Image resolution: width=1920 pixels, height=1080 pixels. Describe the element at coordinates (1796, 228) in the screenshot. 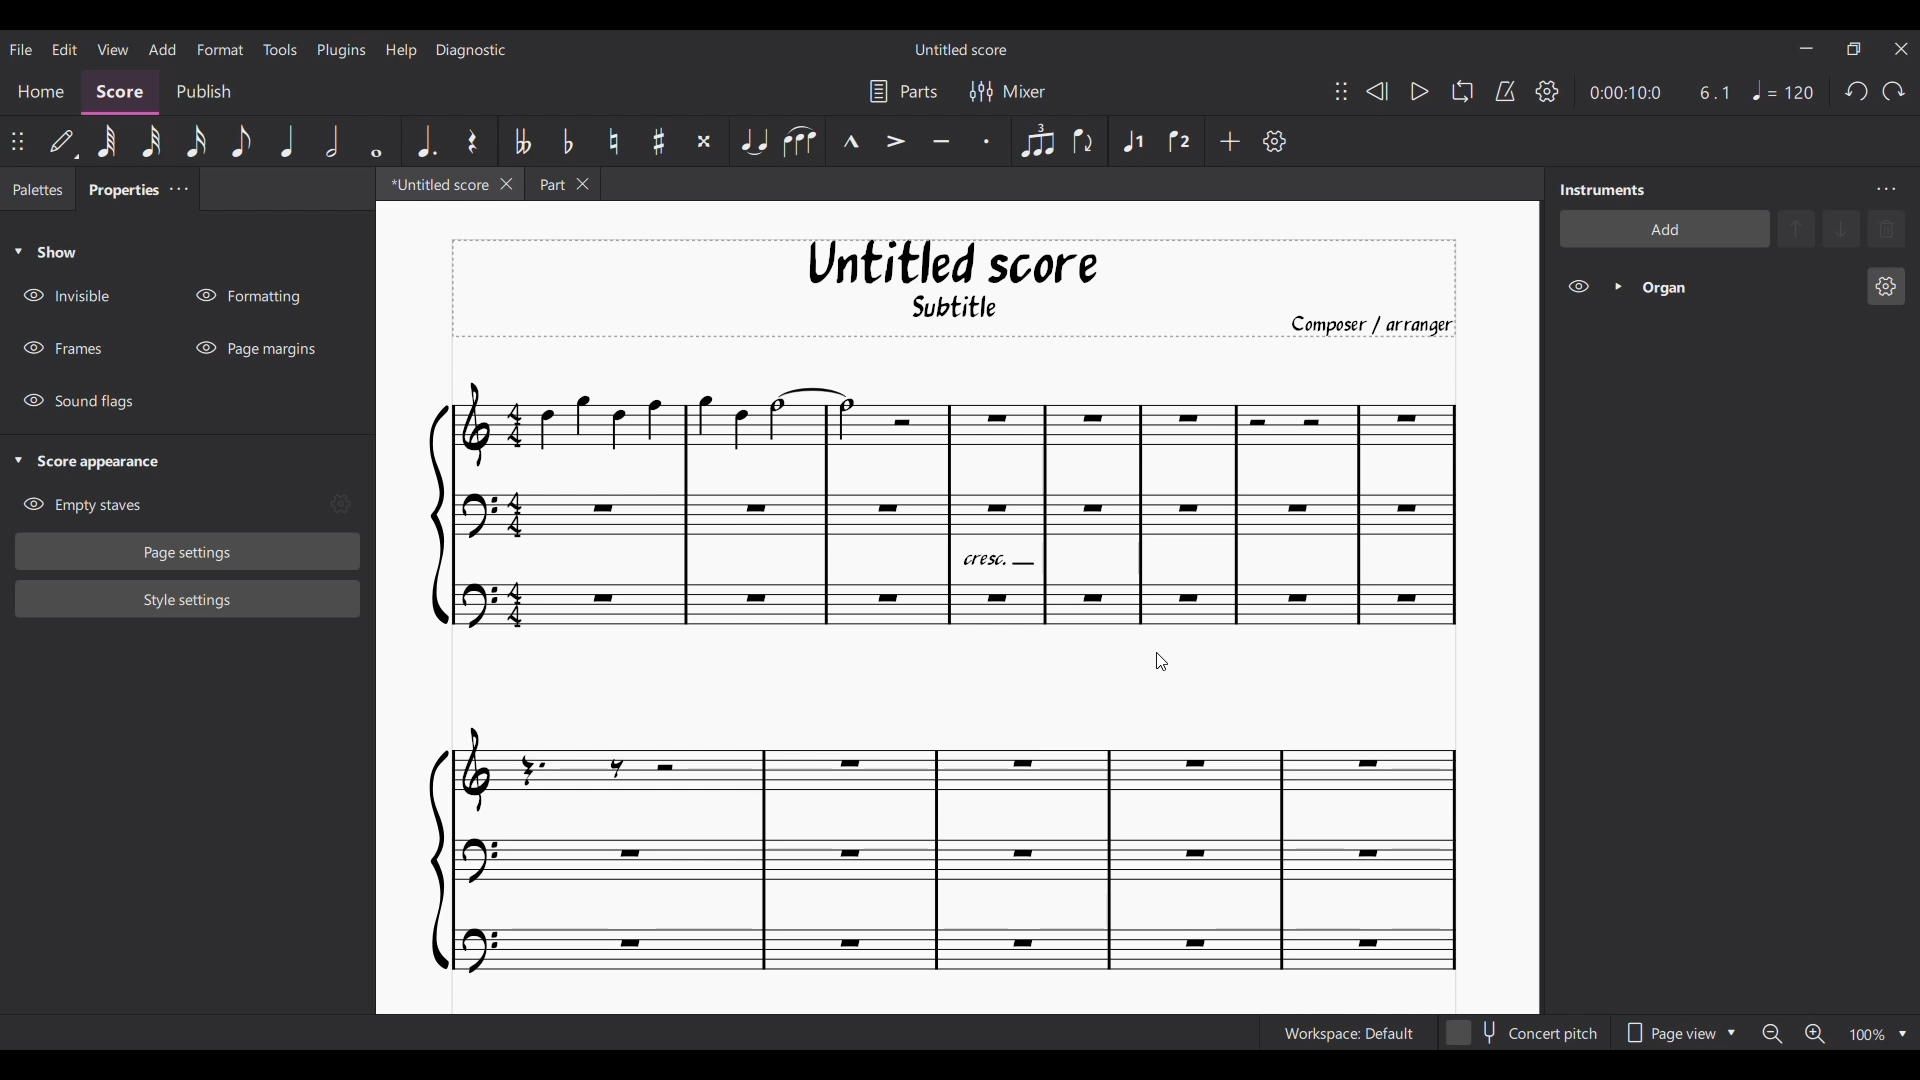

I see `Move selection up` at that location.